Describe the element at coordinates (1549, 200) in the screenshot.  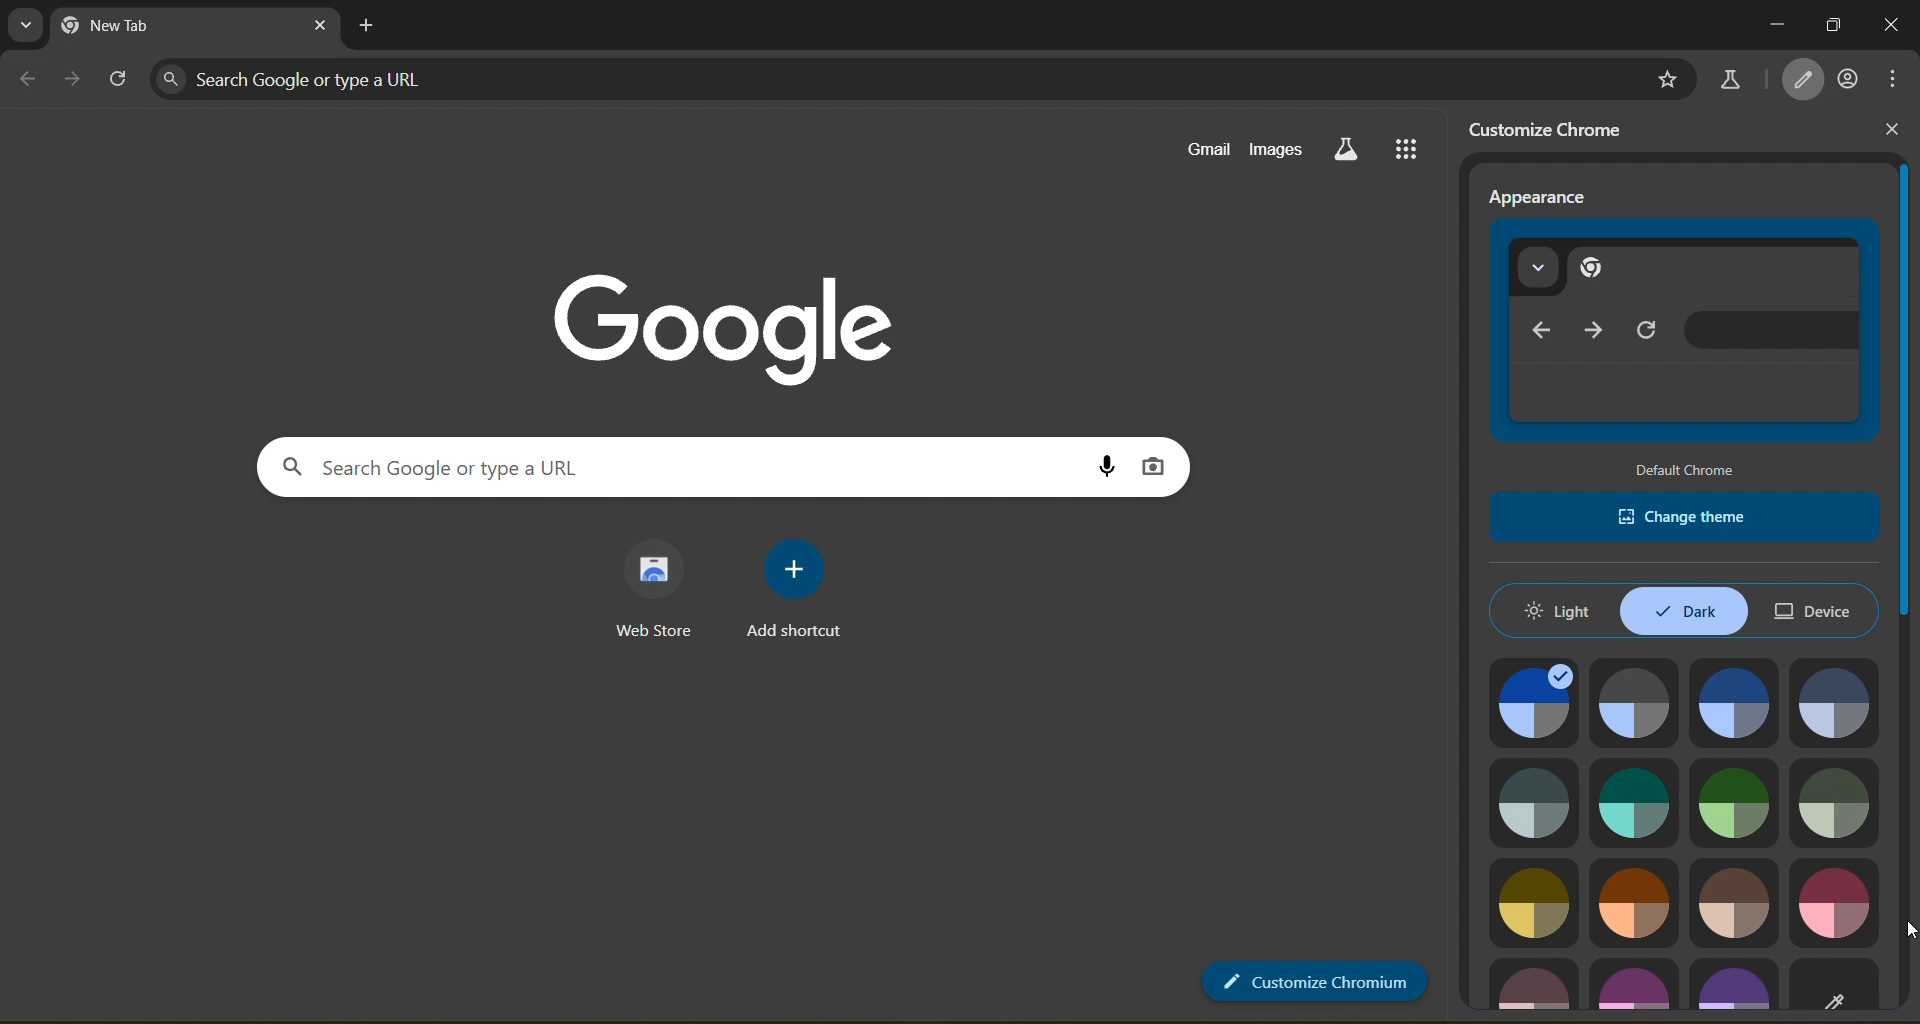
I see `Appearance` at that location.